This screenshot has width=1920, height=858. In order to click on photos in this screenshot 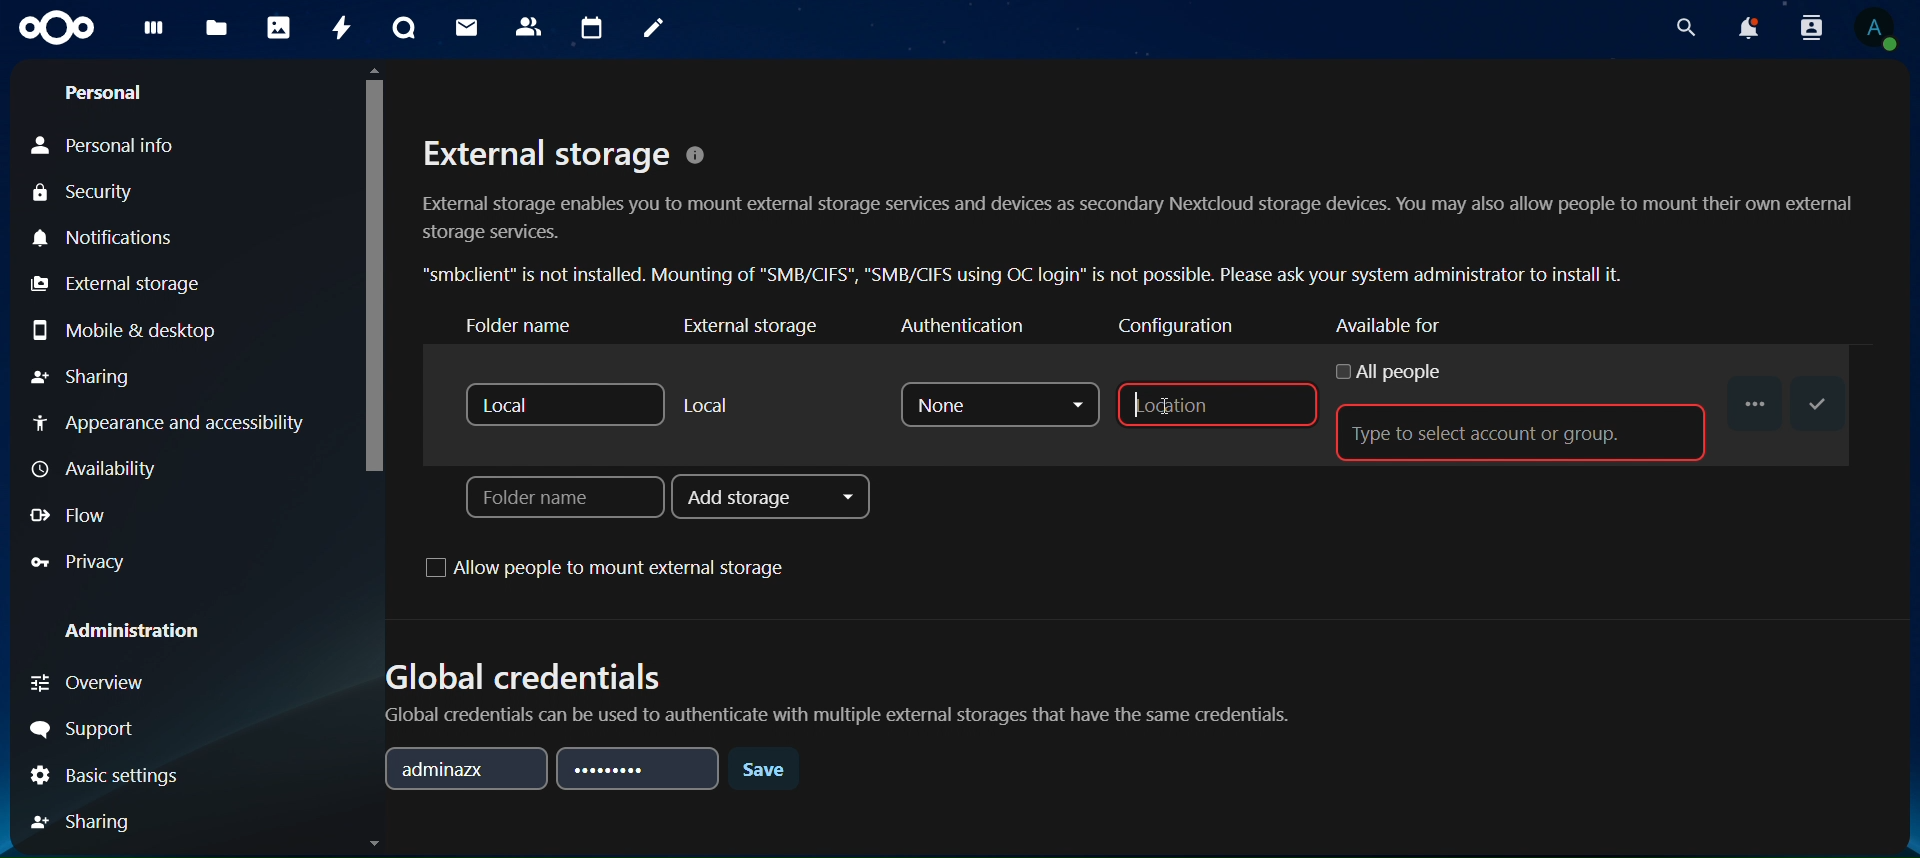, I will do `click(280, 28)`.